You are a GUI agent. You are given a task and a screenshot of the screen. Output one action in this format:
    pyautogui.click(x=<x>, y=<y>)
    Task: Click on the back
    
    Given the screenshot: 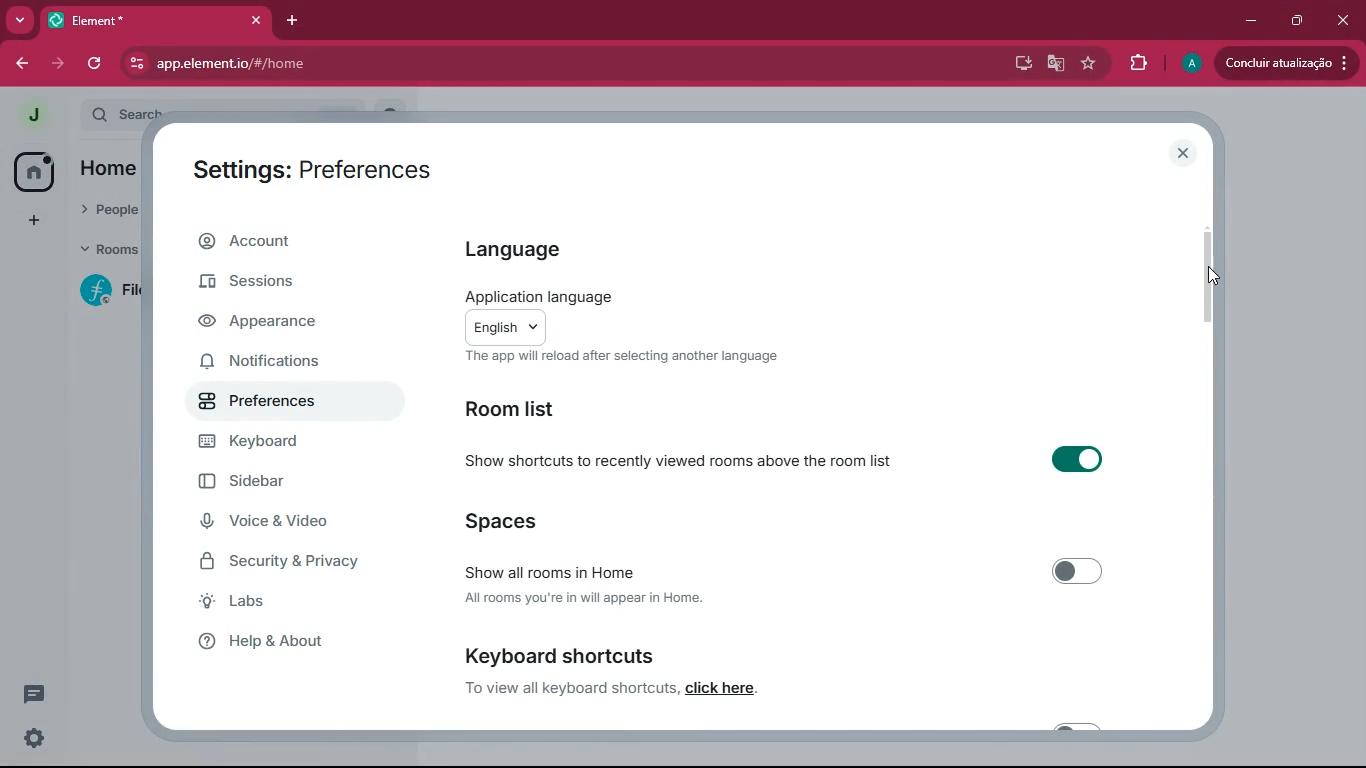 What is the action you would take?
    pyautogui.click(x=23, y=61)
    